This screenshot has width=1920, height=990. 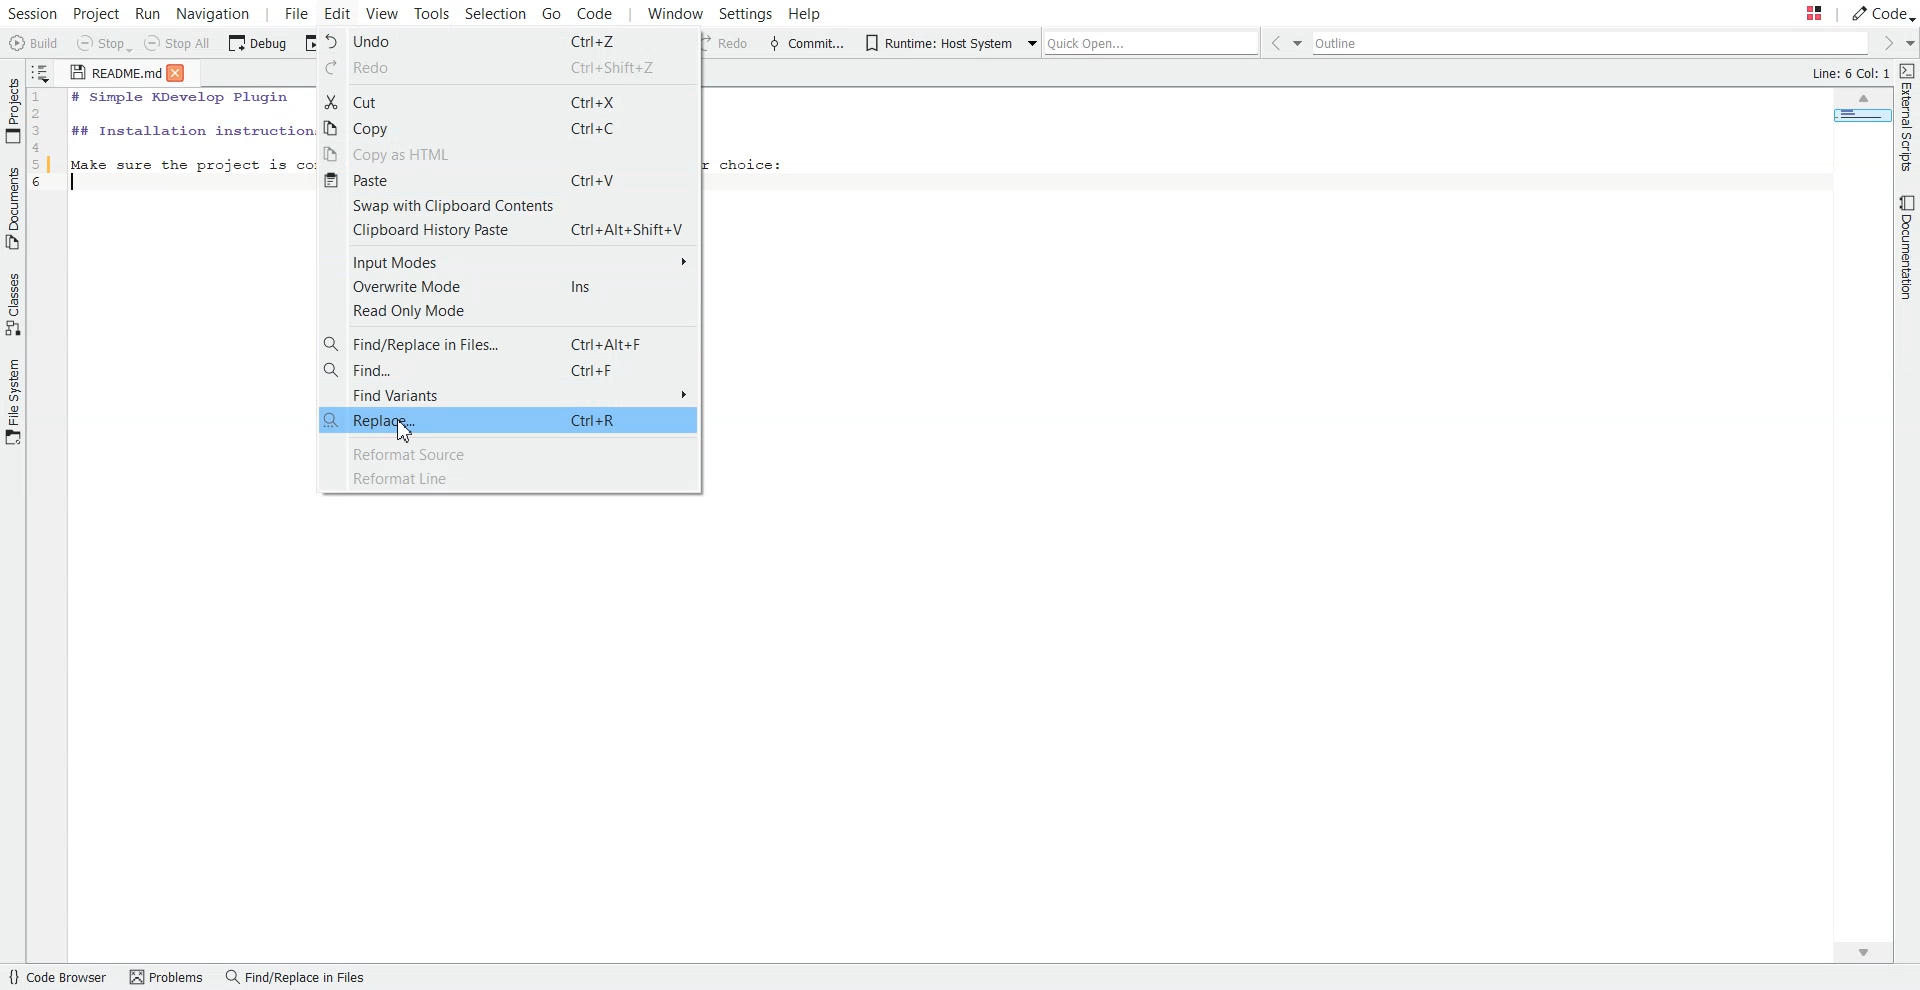 What do you see at coordinates (97, 12) in the screenshot?
I see `Project` at bounding box center [97, 12].